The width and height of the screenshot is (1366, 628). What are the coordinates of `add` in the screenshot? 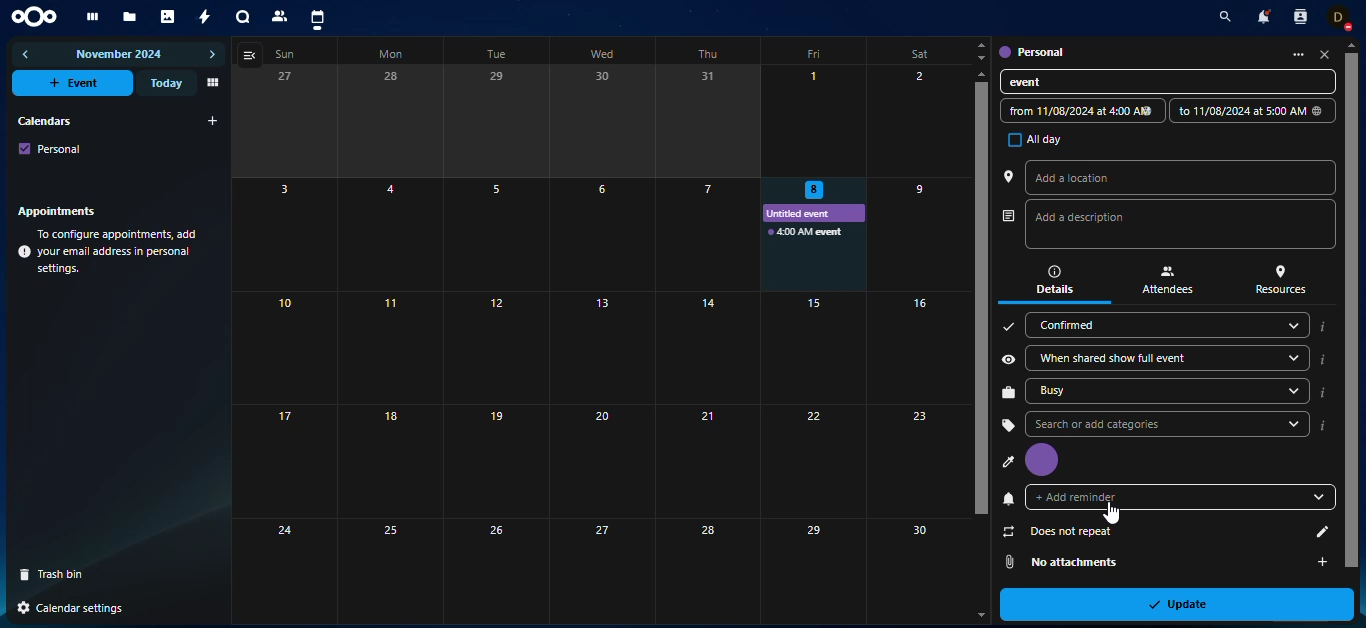 It's located at (213, 121).